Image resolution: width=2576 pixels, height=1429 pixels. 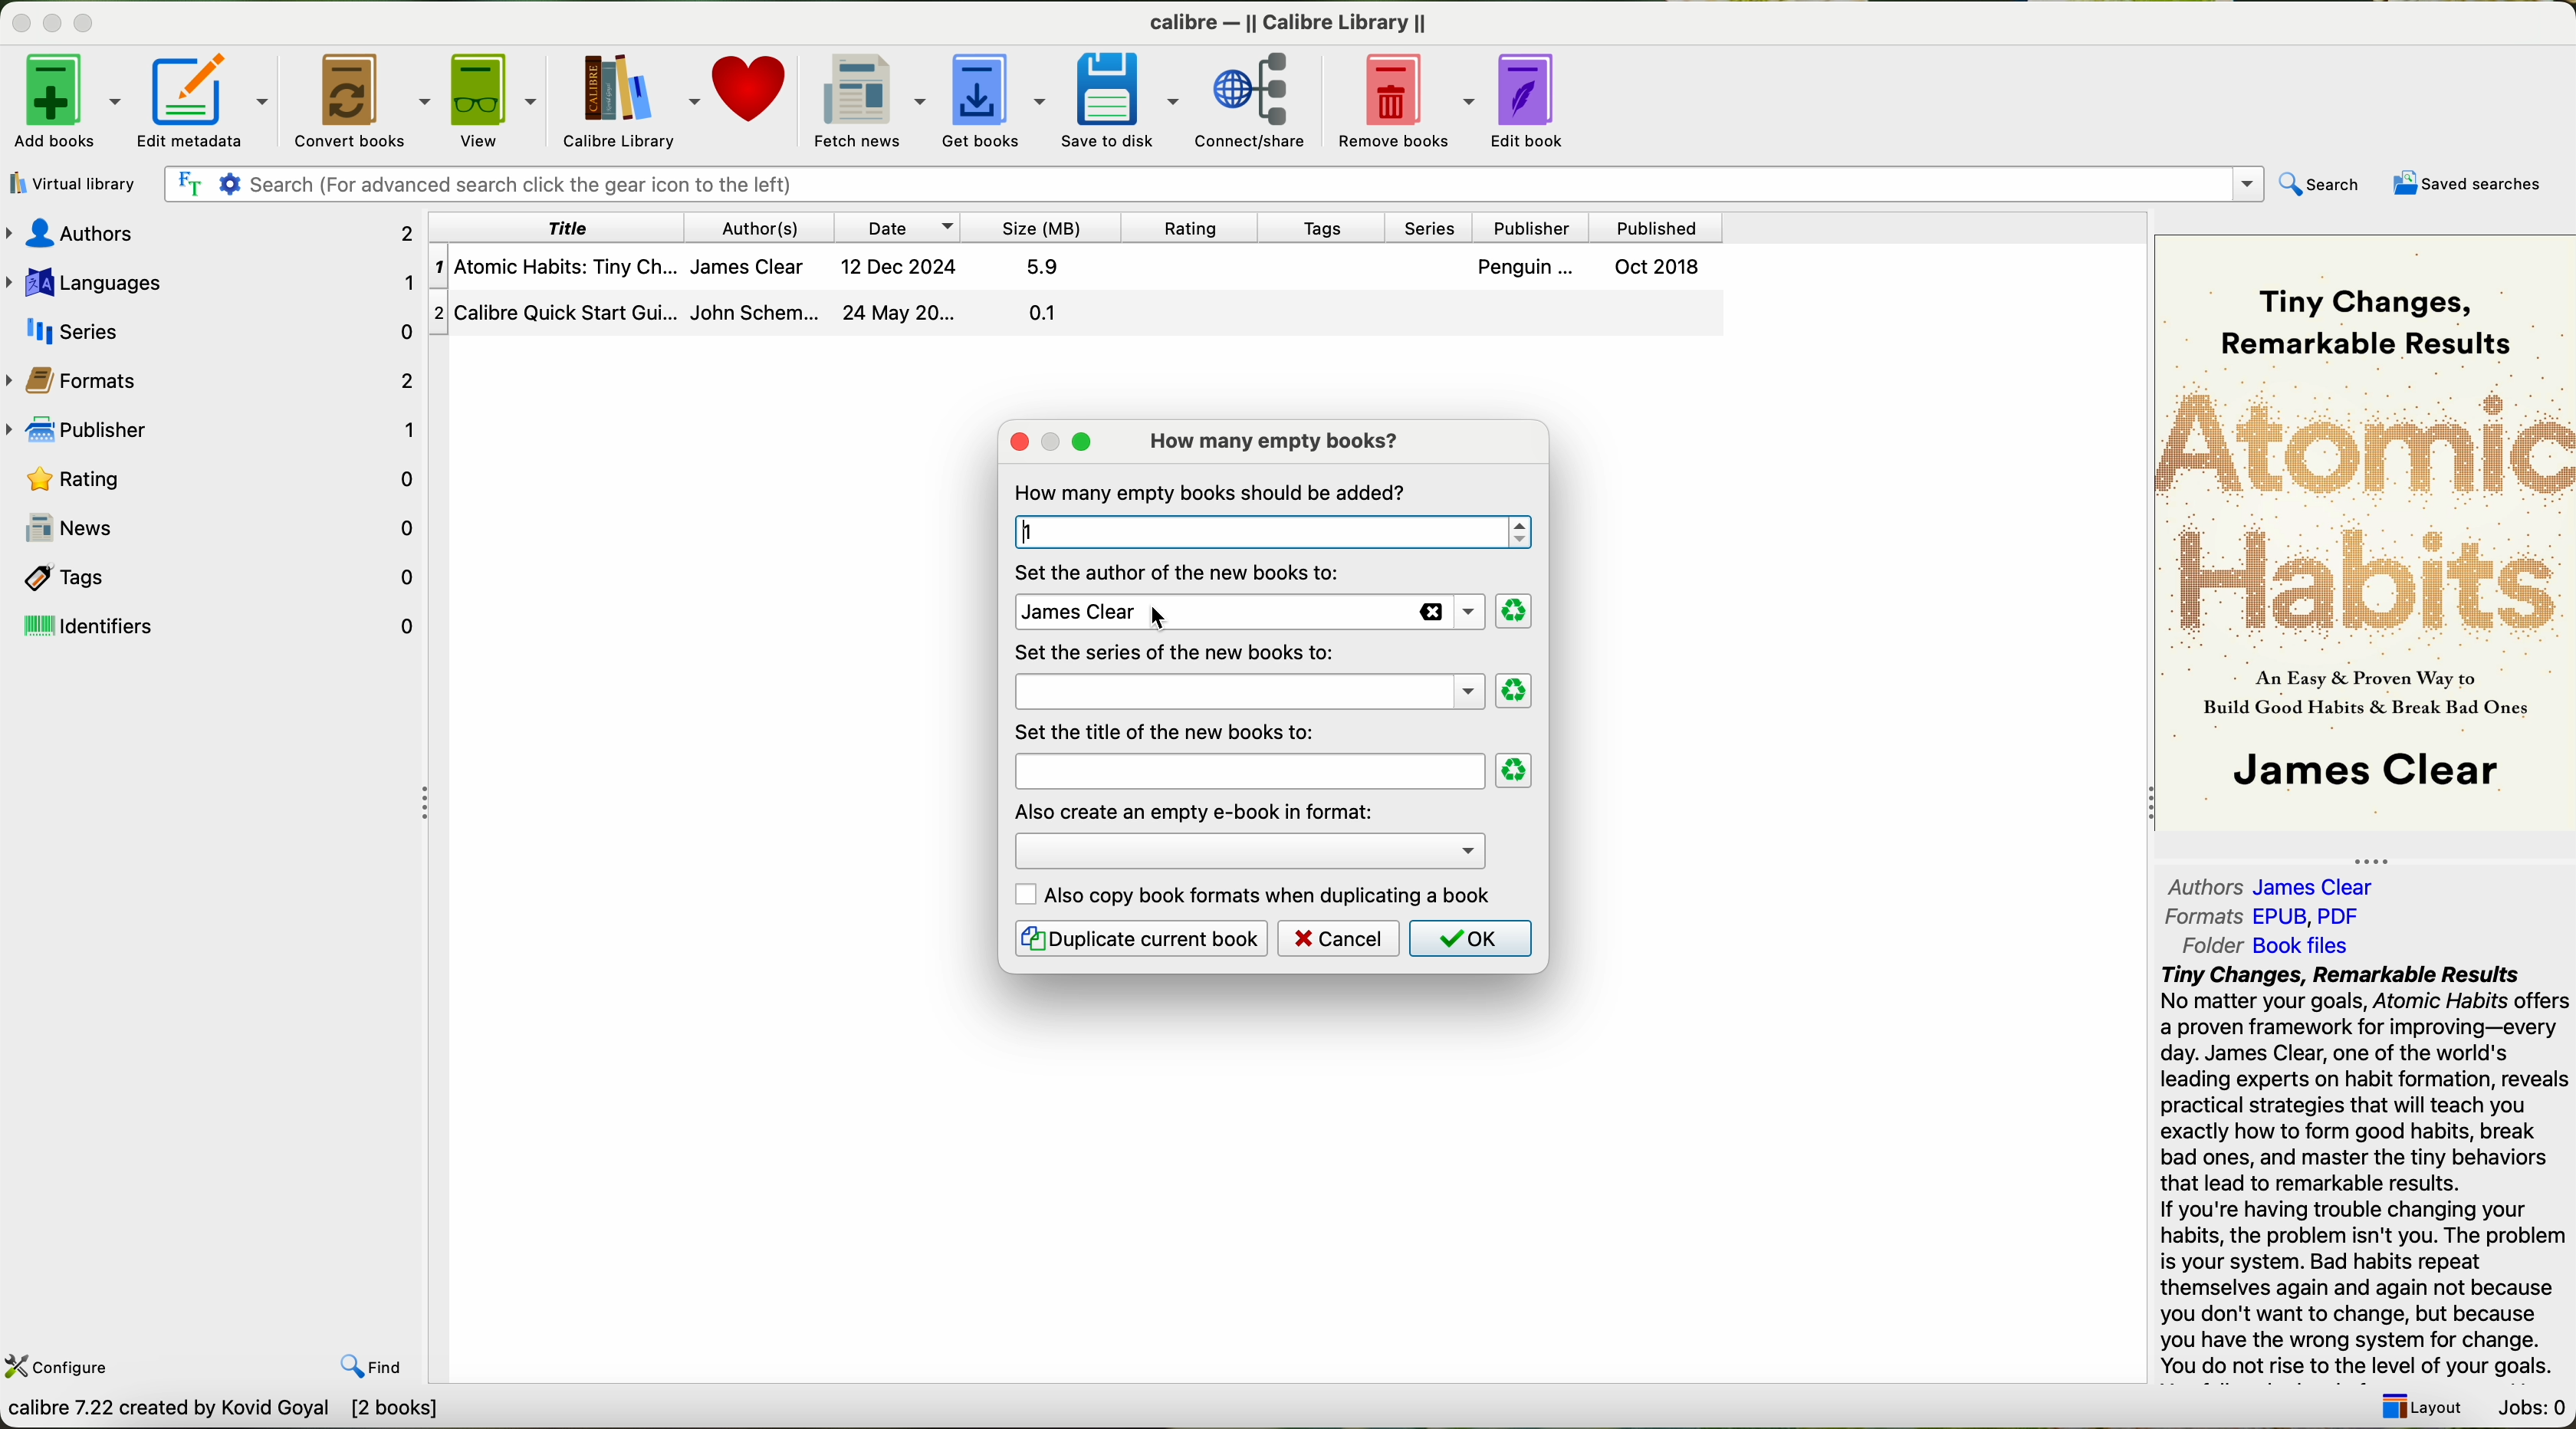 What do you see at coordinates (206, 100) in the screenshot?
I see `edit metadata` at bounding box center [206, 100].